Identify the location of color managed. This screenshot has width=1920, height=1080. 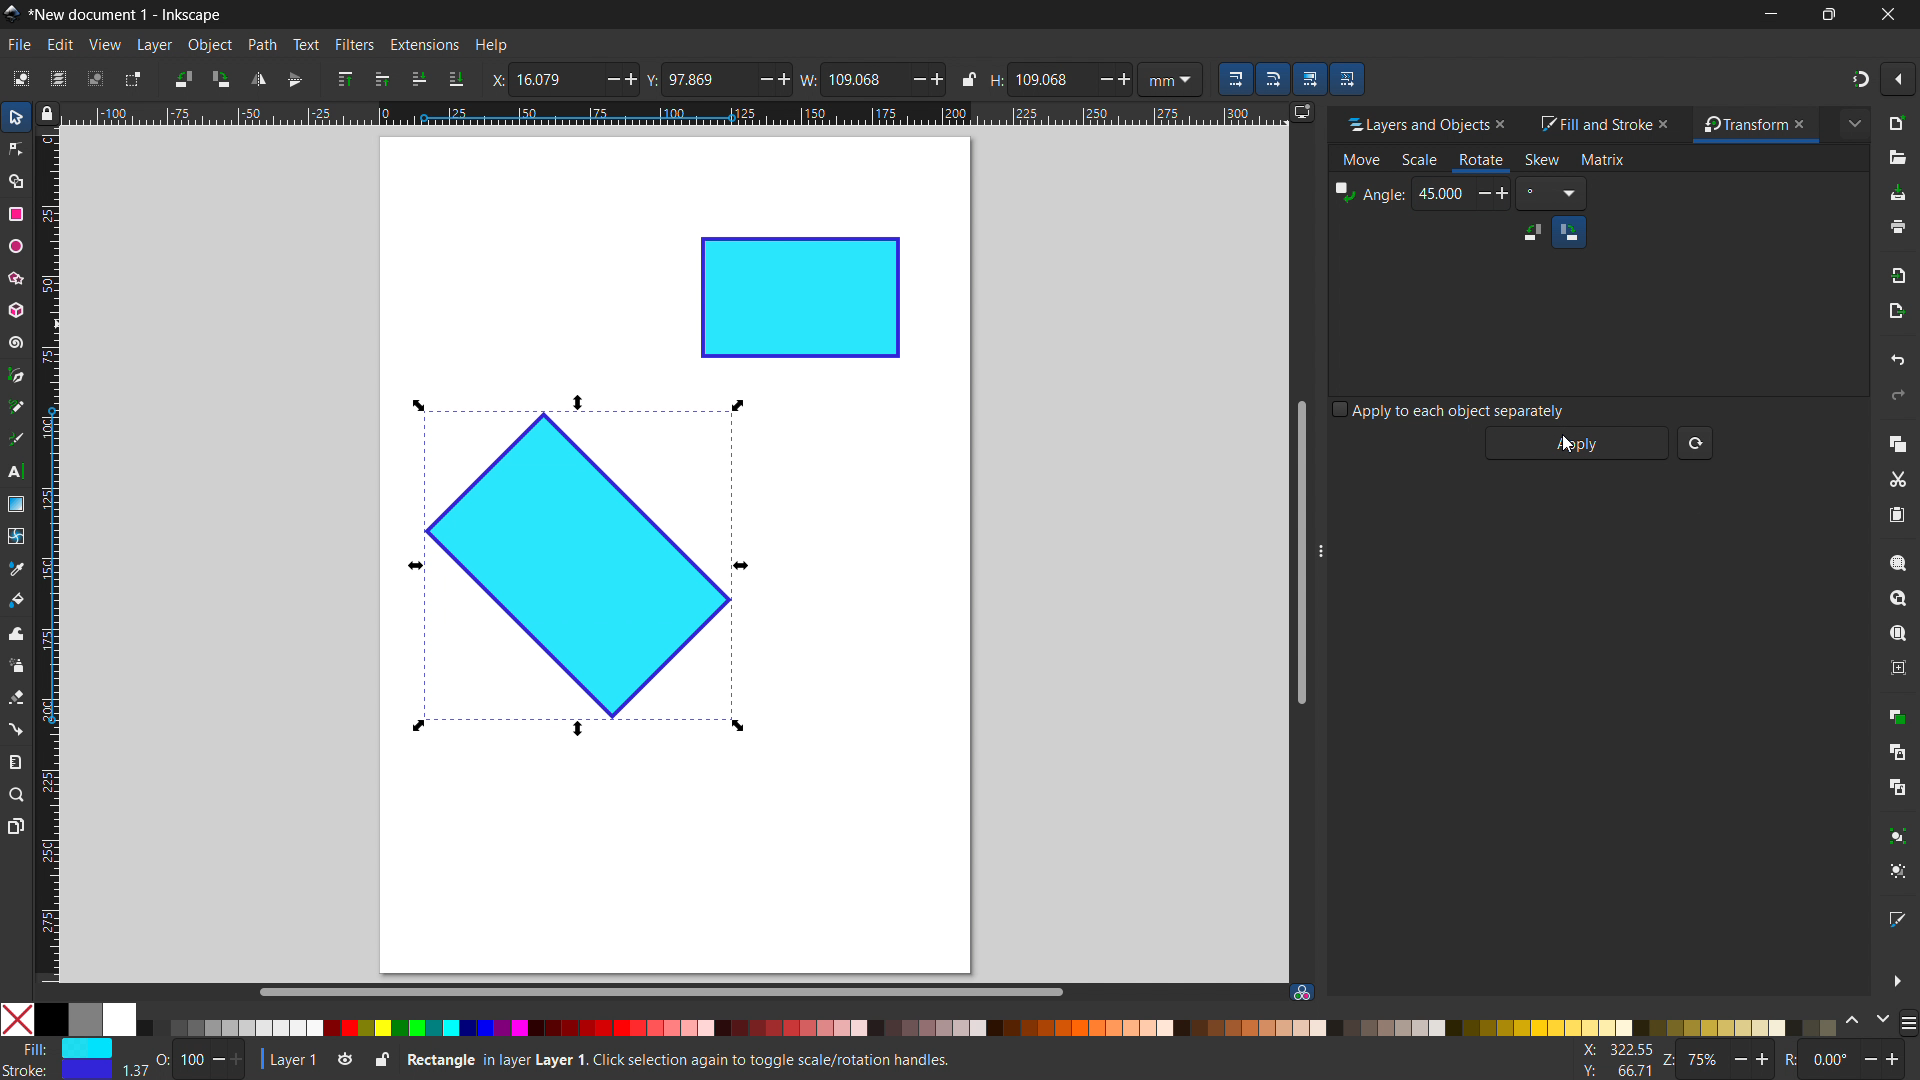
(1301, 991).